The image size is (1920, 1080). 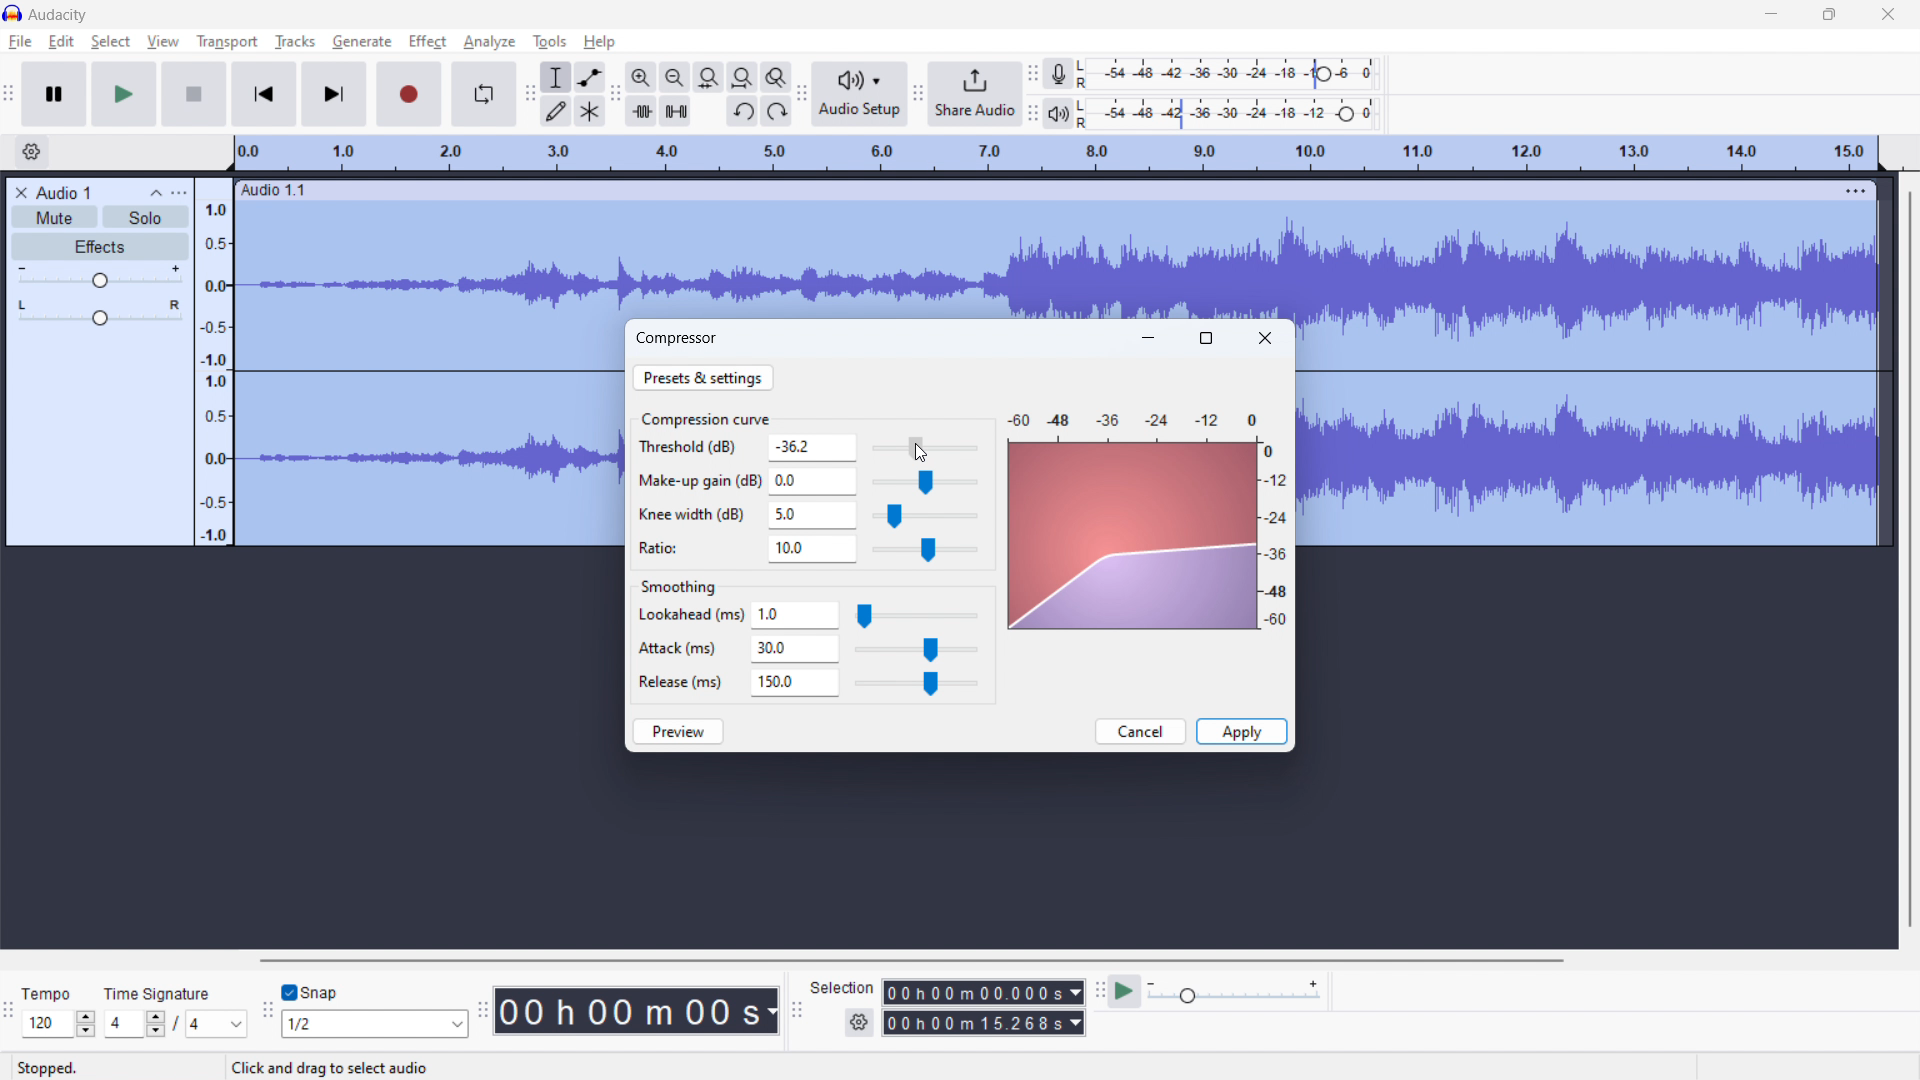 What do you see at coordinates (703, 377) in the screenshot?
I see `presets & settings` at bounding box center [703, 377].